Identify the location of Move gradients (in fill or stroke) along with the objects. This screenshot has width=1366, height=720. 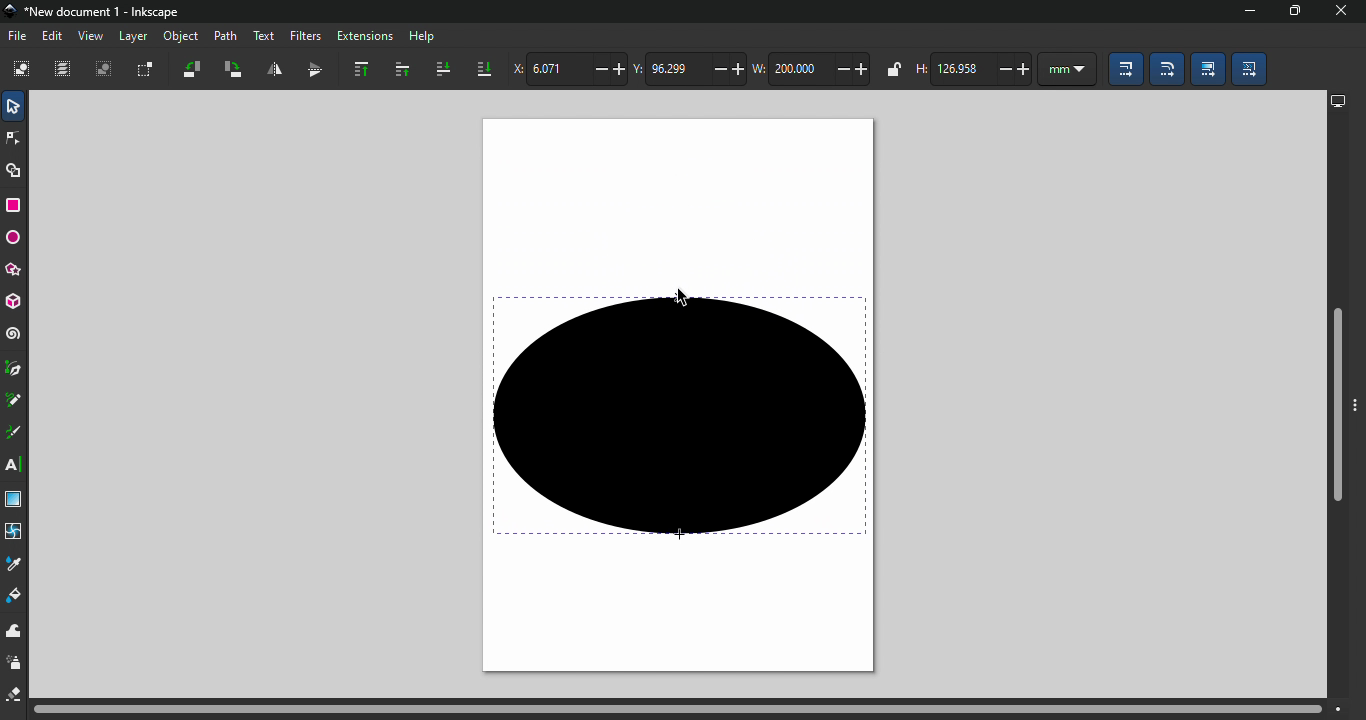
(1209, 70).